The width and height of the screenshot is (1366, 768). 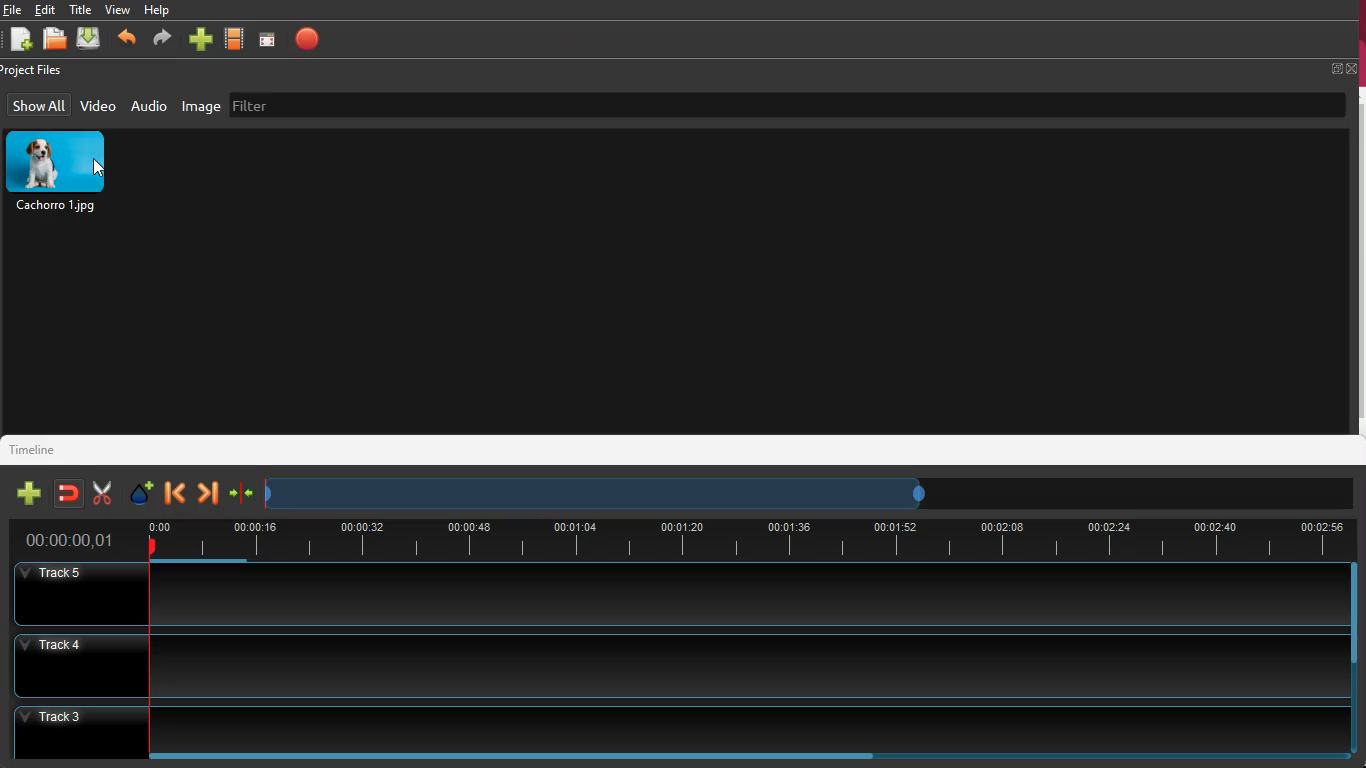 I want to click on track5, so click(x=671, y=597).